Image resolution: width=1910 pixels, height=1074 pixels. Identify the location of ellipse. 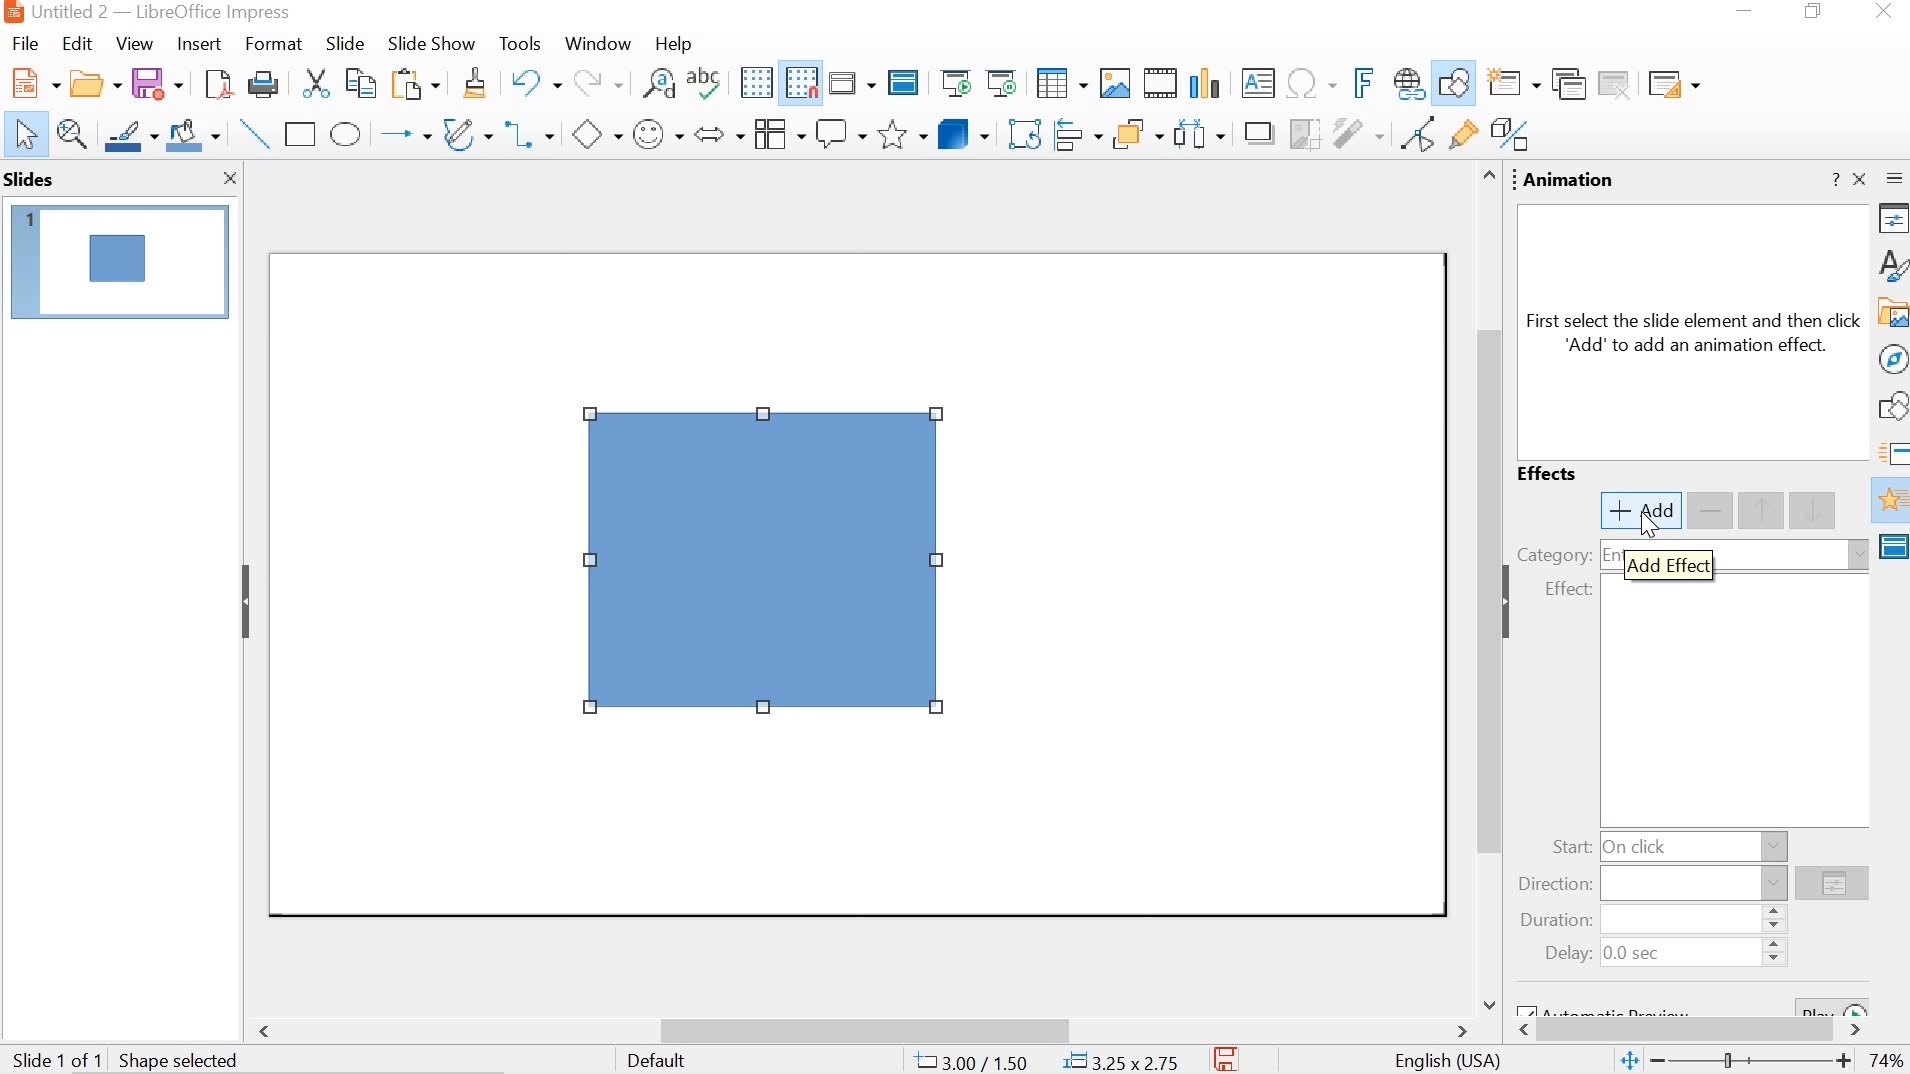
(347, 134).